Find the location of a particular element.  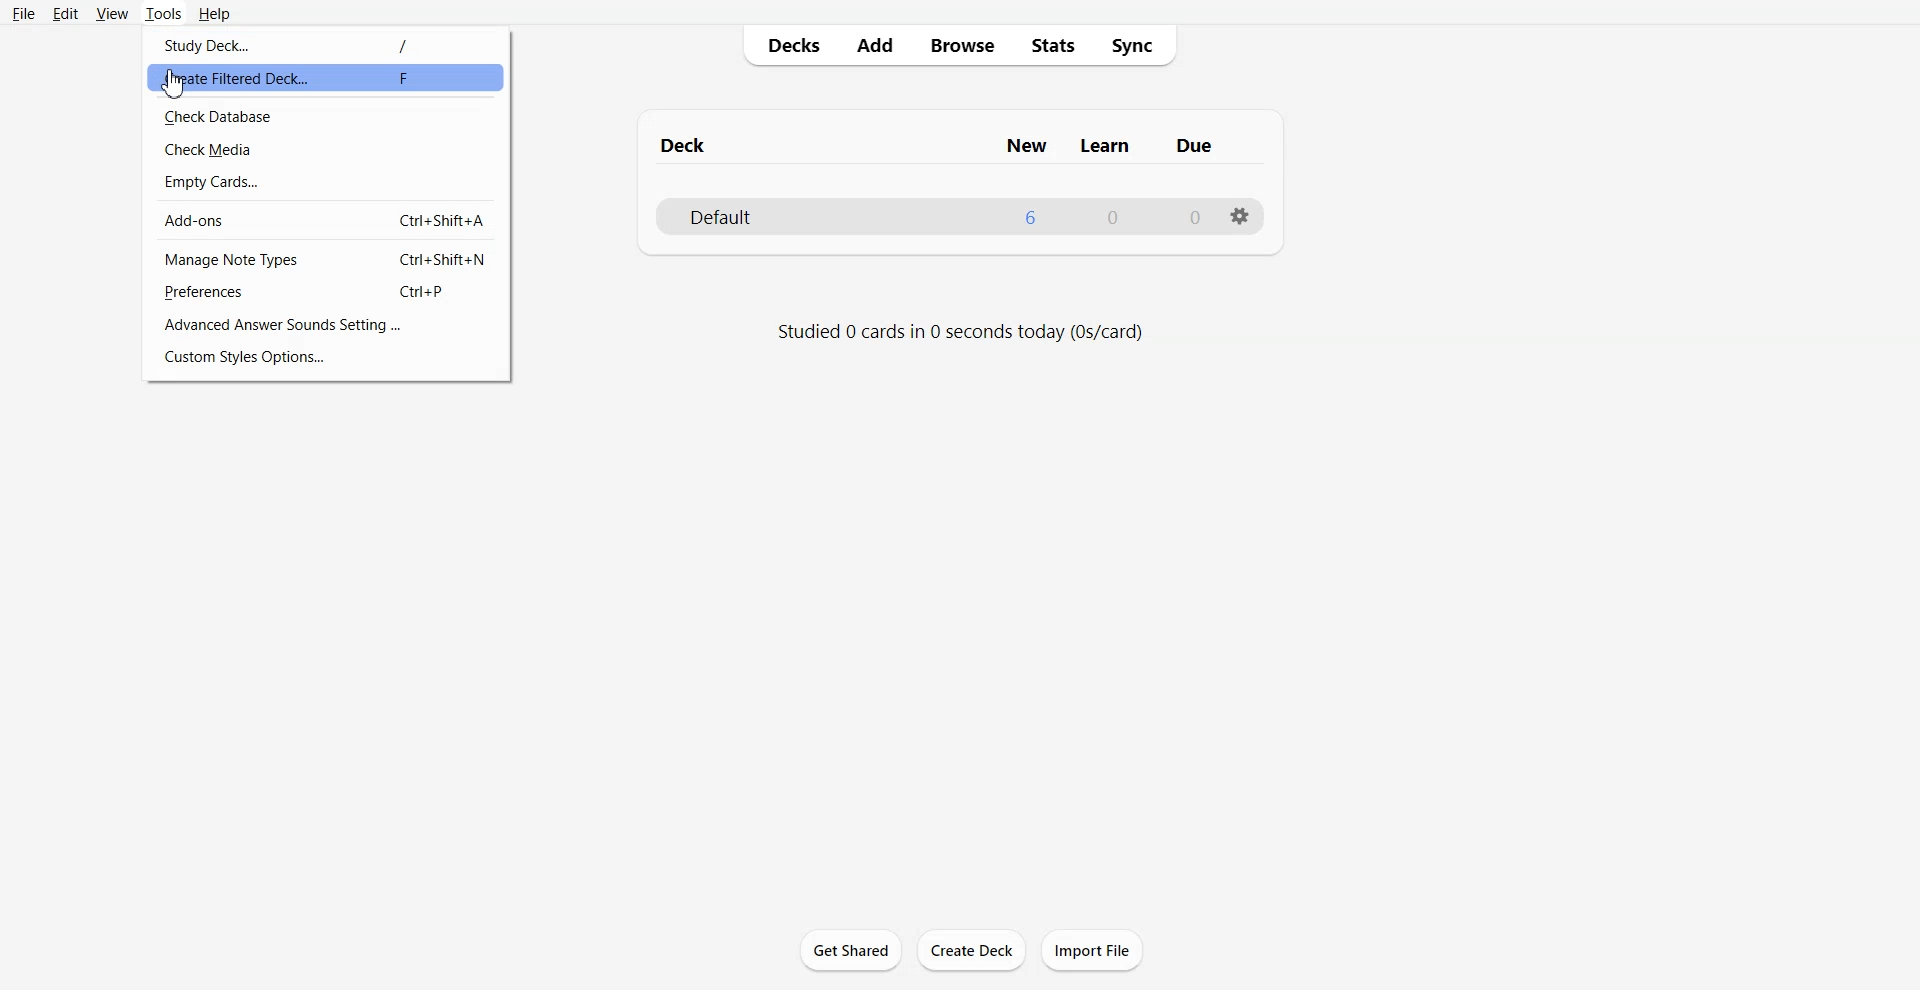

Get Shared is located at coordinates (851, 949).